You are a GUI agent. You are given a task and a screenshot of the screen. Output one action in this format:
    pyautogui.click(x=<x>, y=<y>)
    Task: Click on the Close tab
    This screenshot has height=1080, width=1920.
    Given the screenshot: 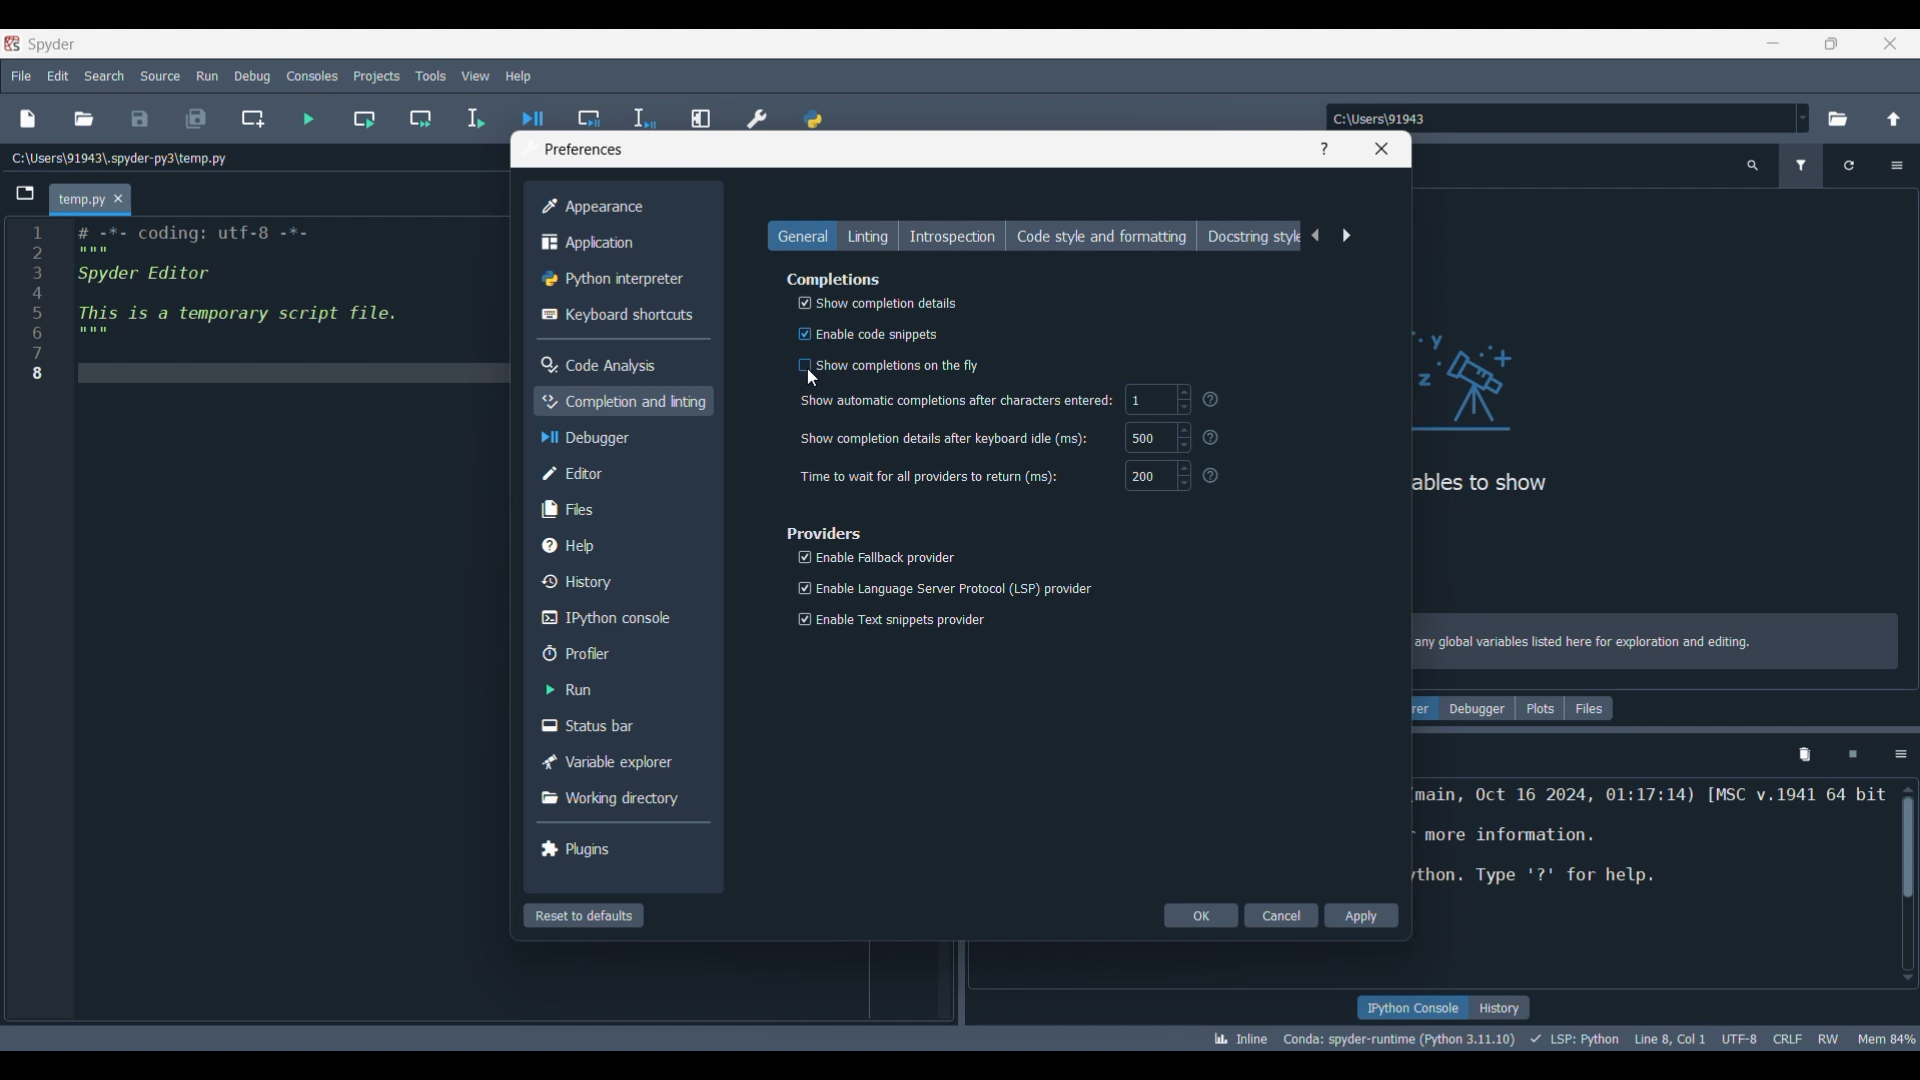 What is the action you would take?
    pyautogui.click(x=118, y=198)
    